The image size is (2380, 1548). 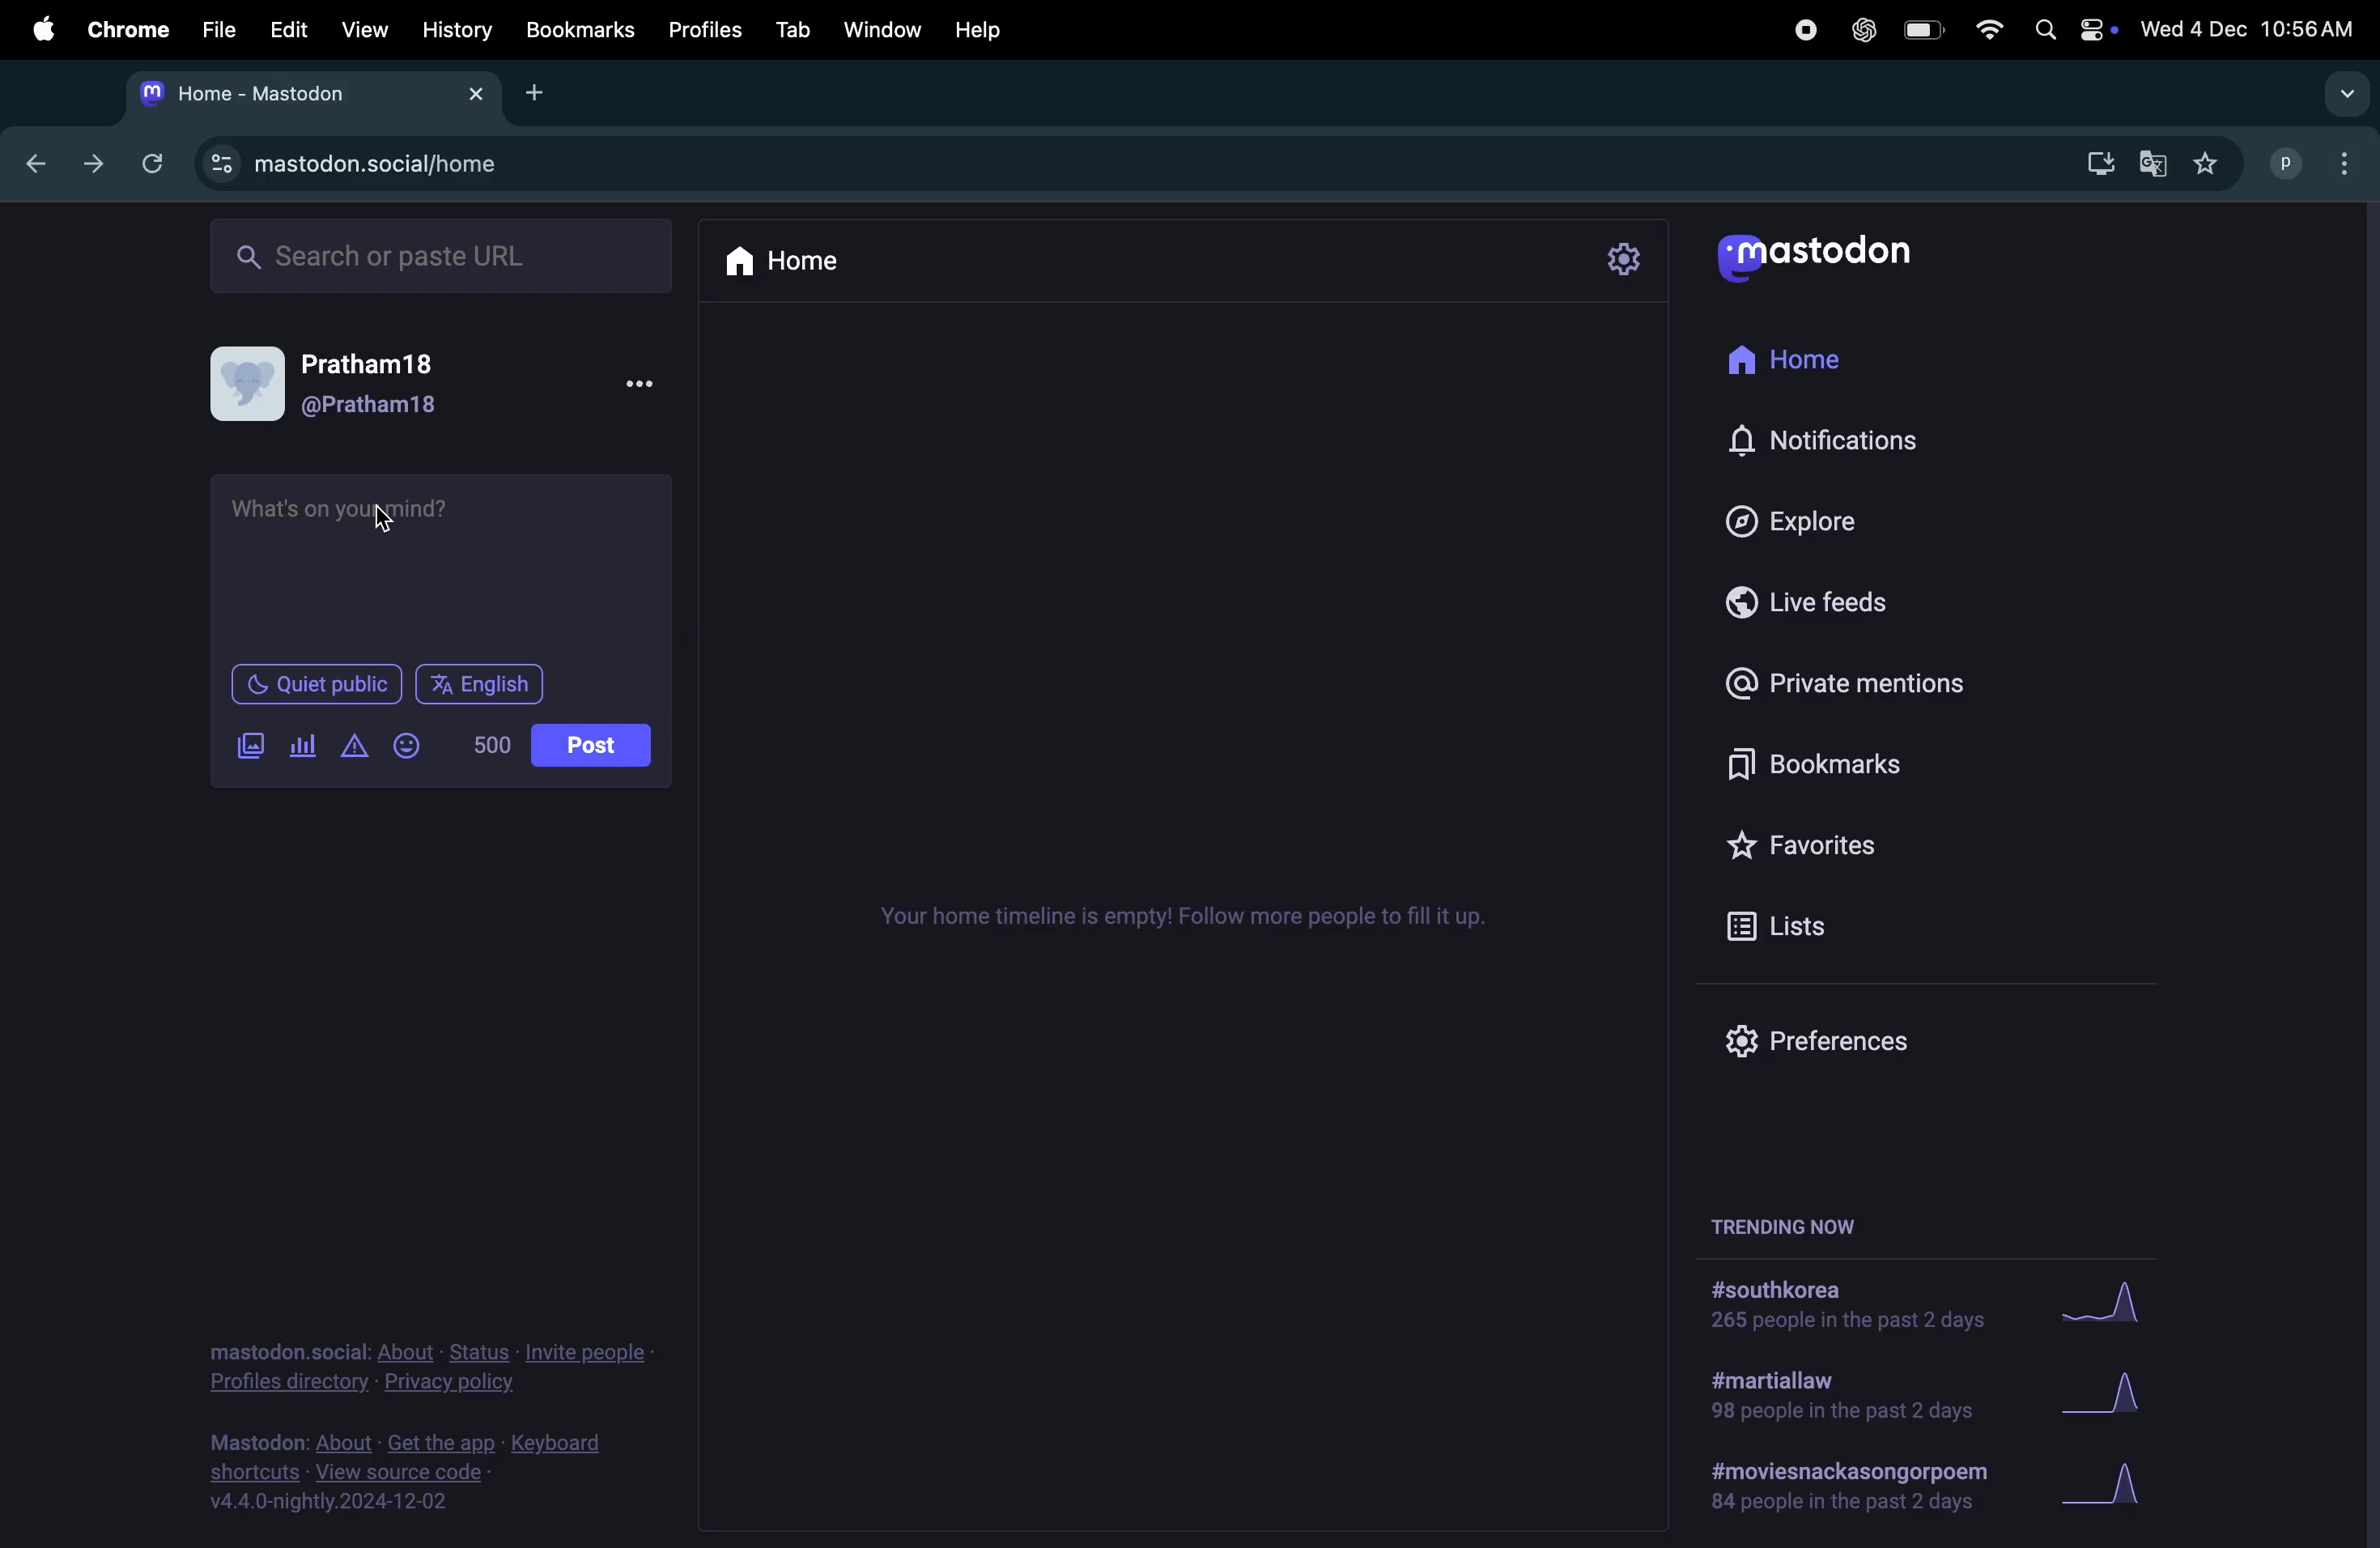 I want to click on next tab, so click(x=103, y=169).